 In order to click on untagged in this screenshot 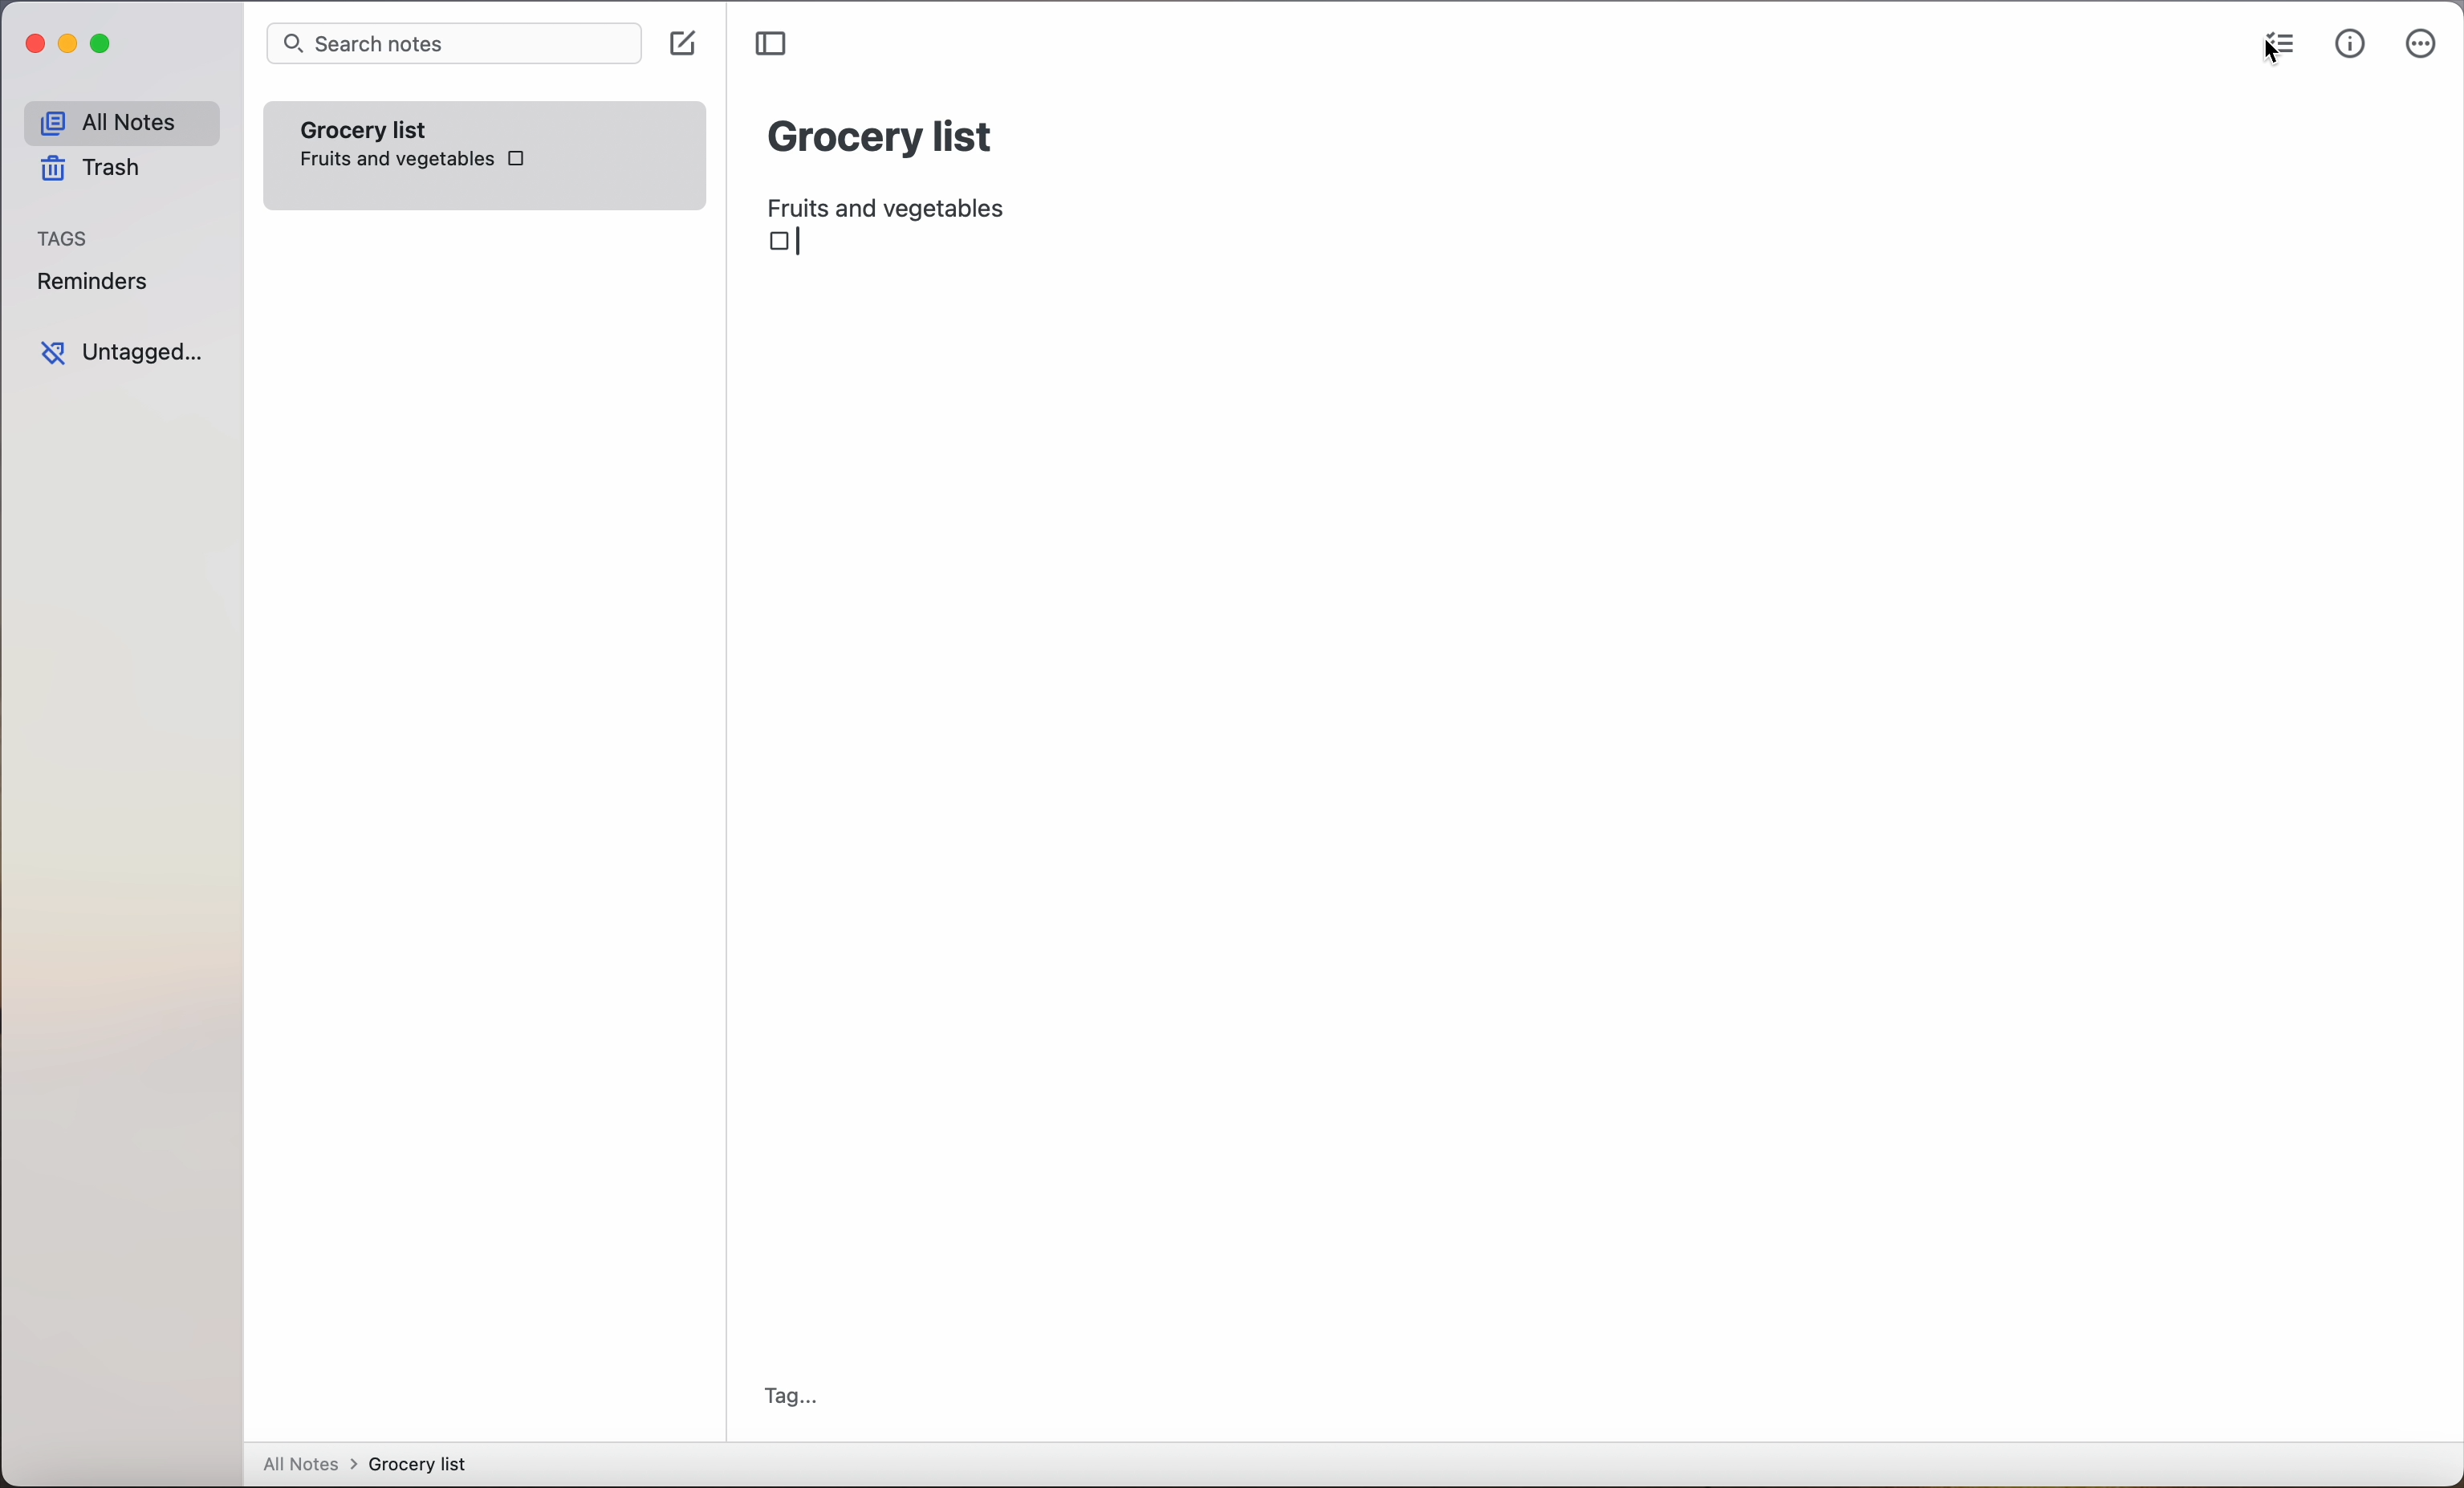, I will do `click(121, 353)`.